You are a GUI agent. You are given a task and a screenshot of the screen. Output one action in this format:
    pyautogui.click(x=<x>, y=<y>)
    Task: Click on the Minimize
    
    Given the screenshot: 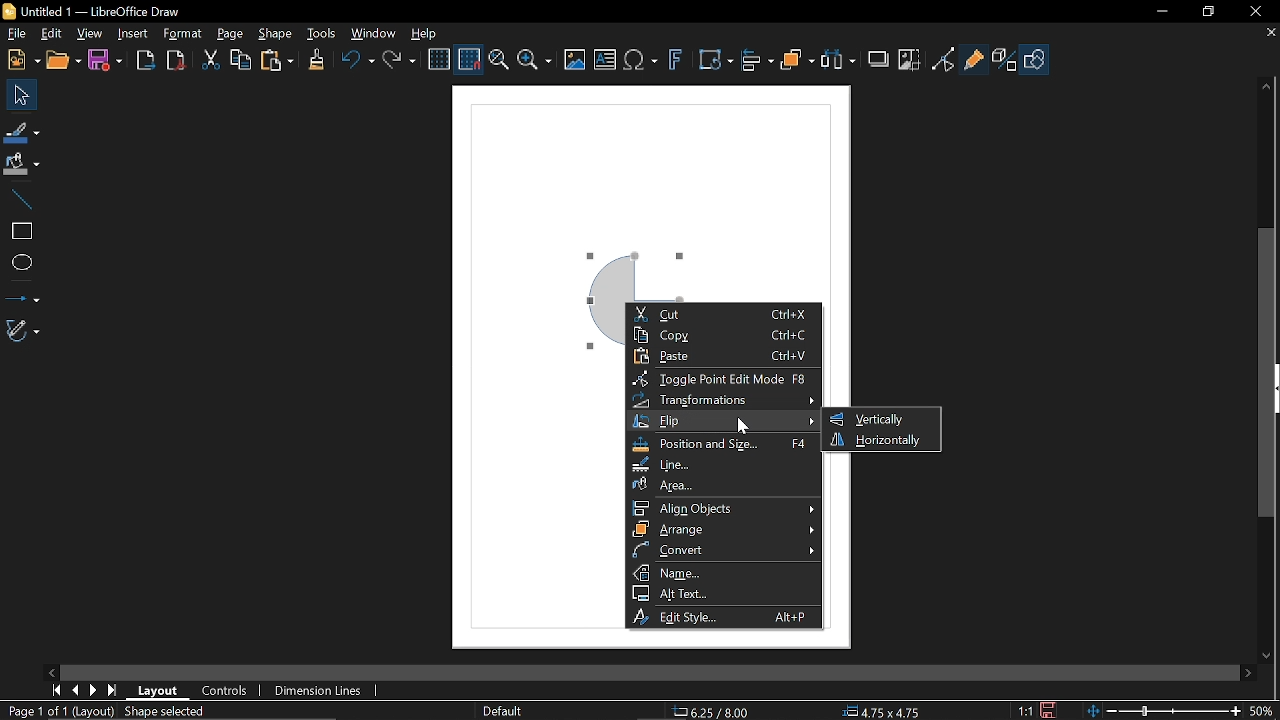 What is the action you would take?
    pyautogui.click(x=1163, y=12)
    